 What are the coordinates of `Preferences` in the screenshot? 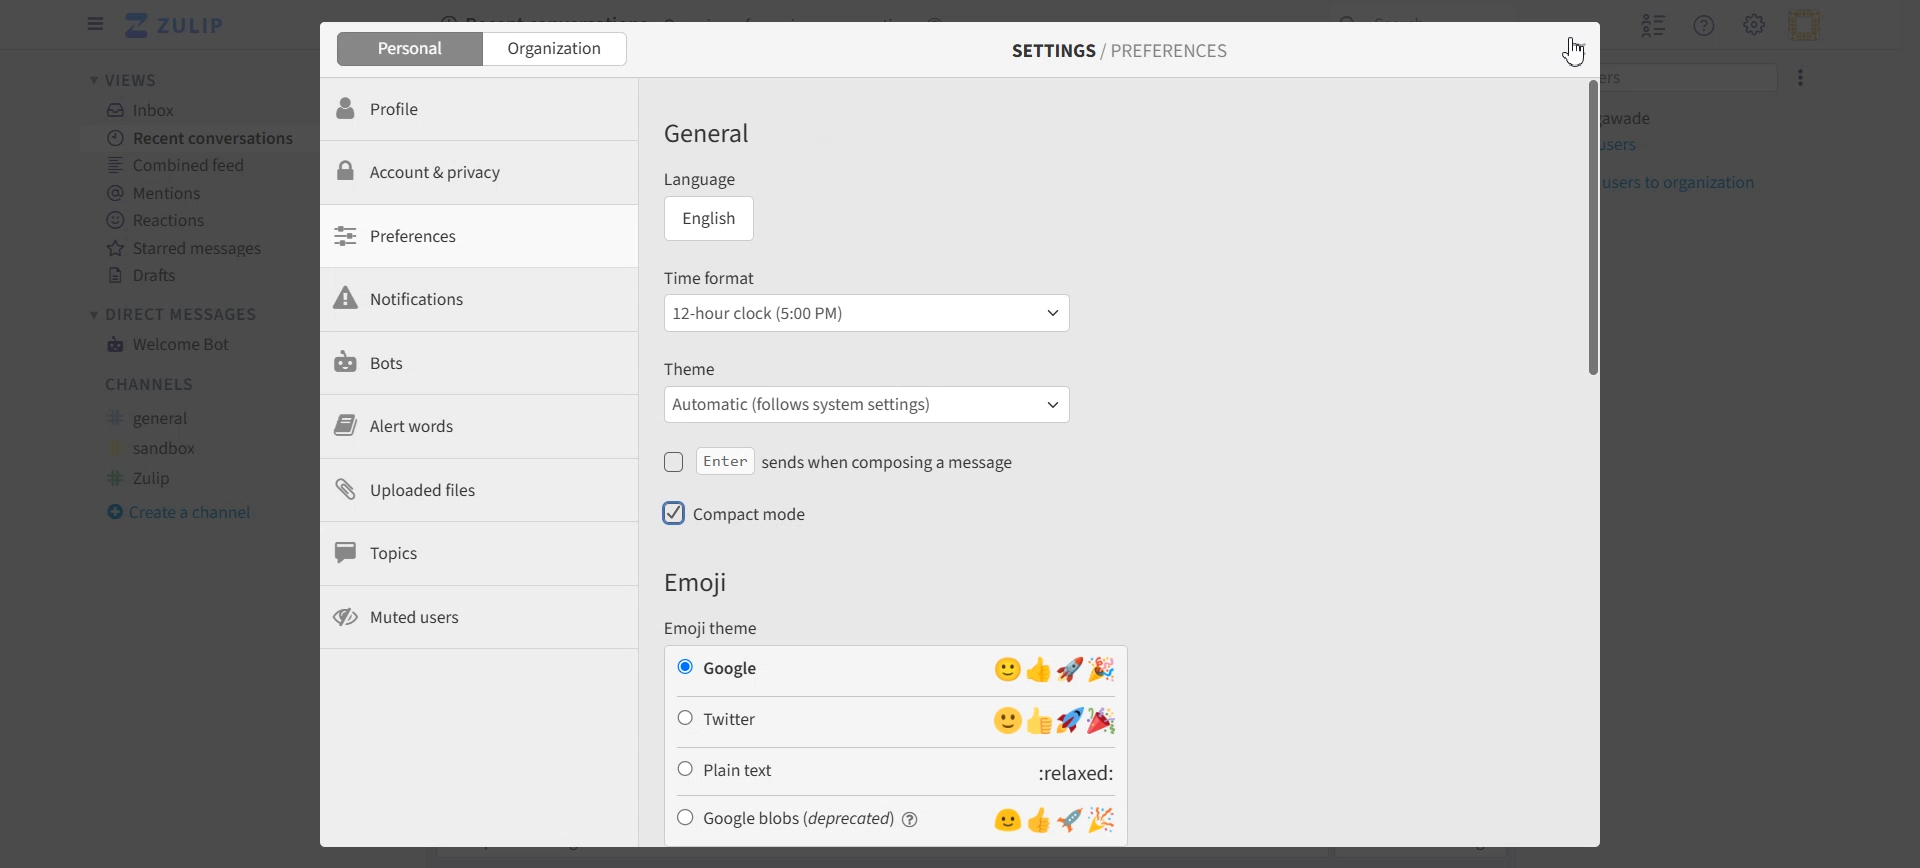 It's located at (477, 242).